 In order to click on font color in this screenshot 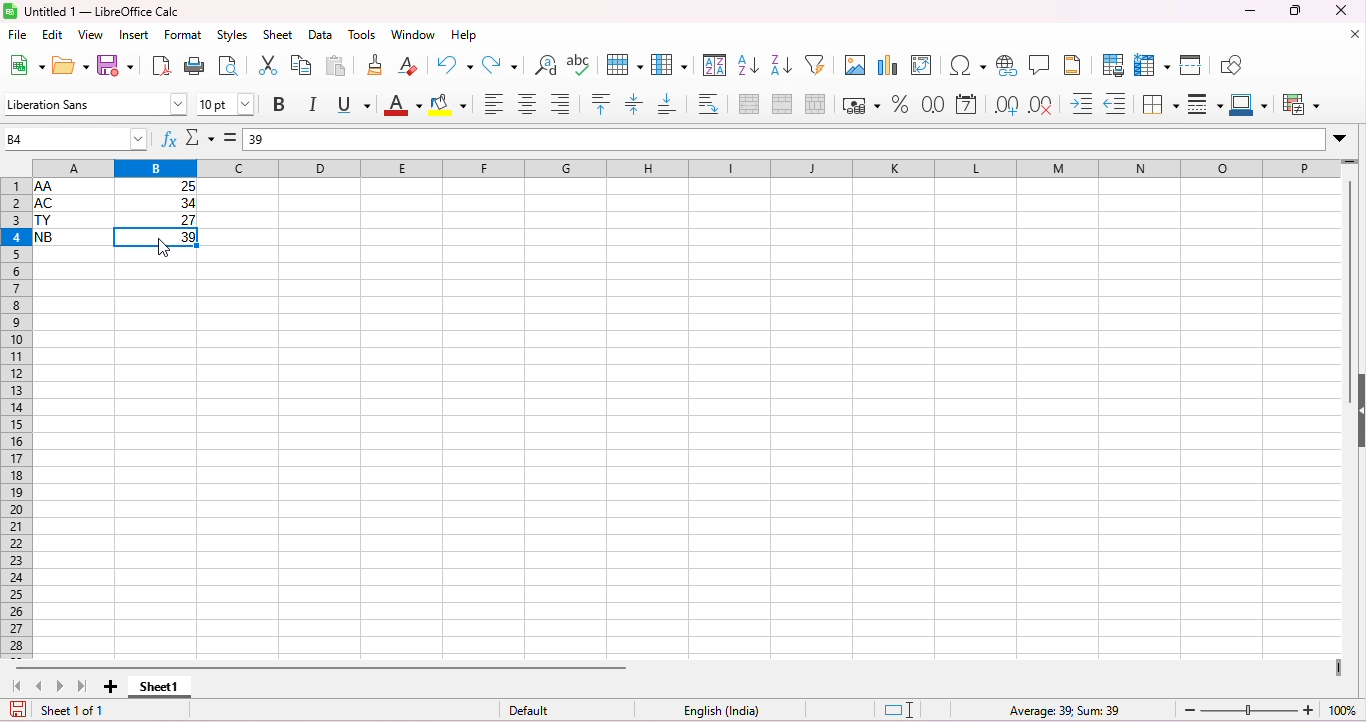, I will do `click(401, 106)`.